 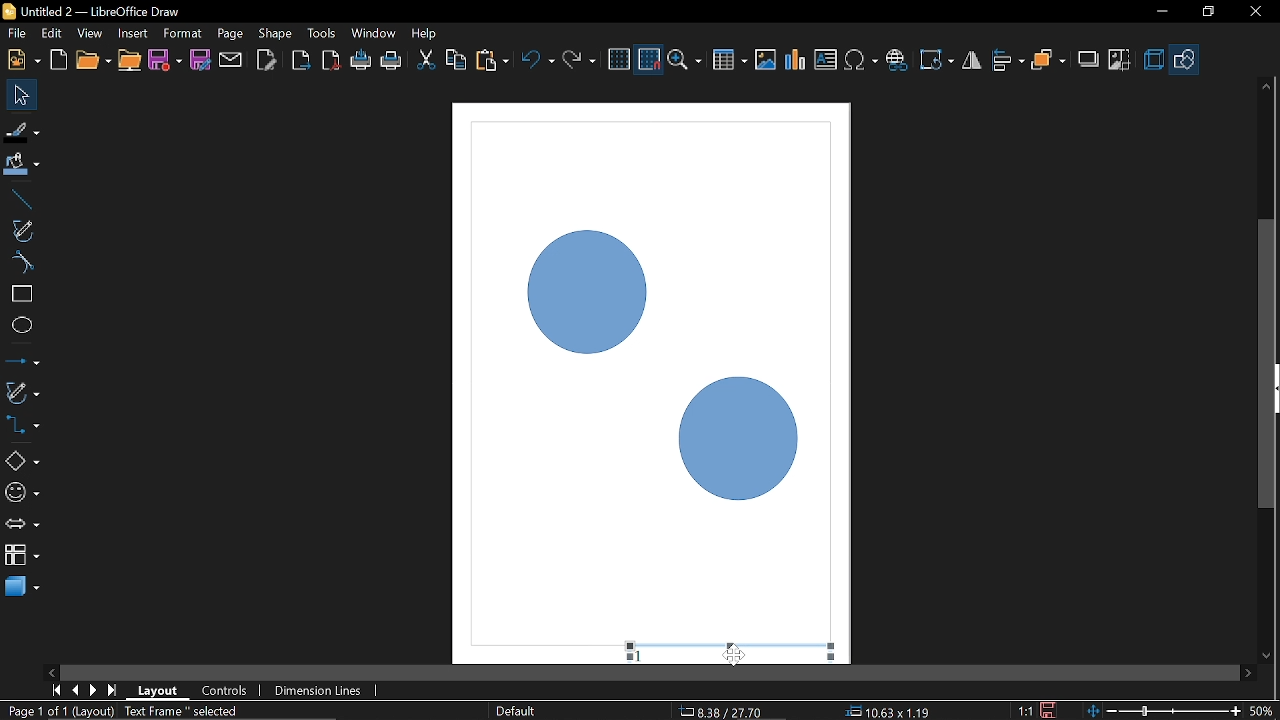 I want to click on go to first page, so click(x=58, y=689).